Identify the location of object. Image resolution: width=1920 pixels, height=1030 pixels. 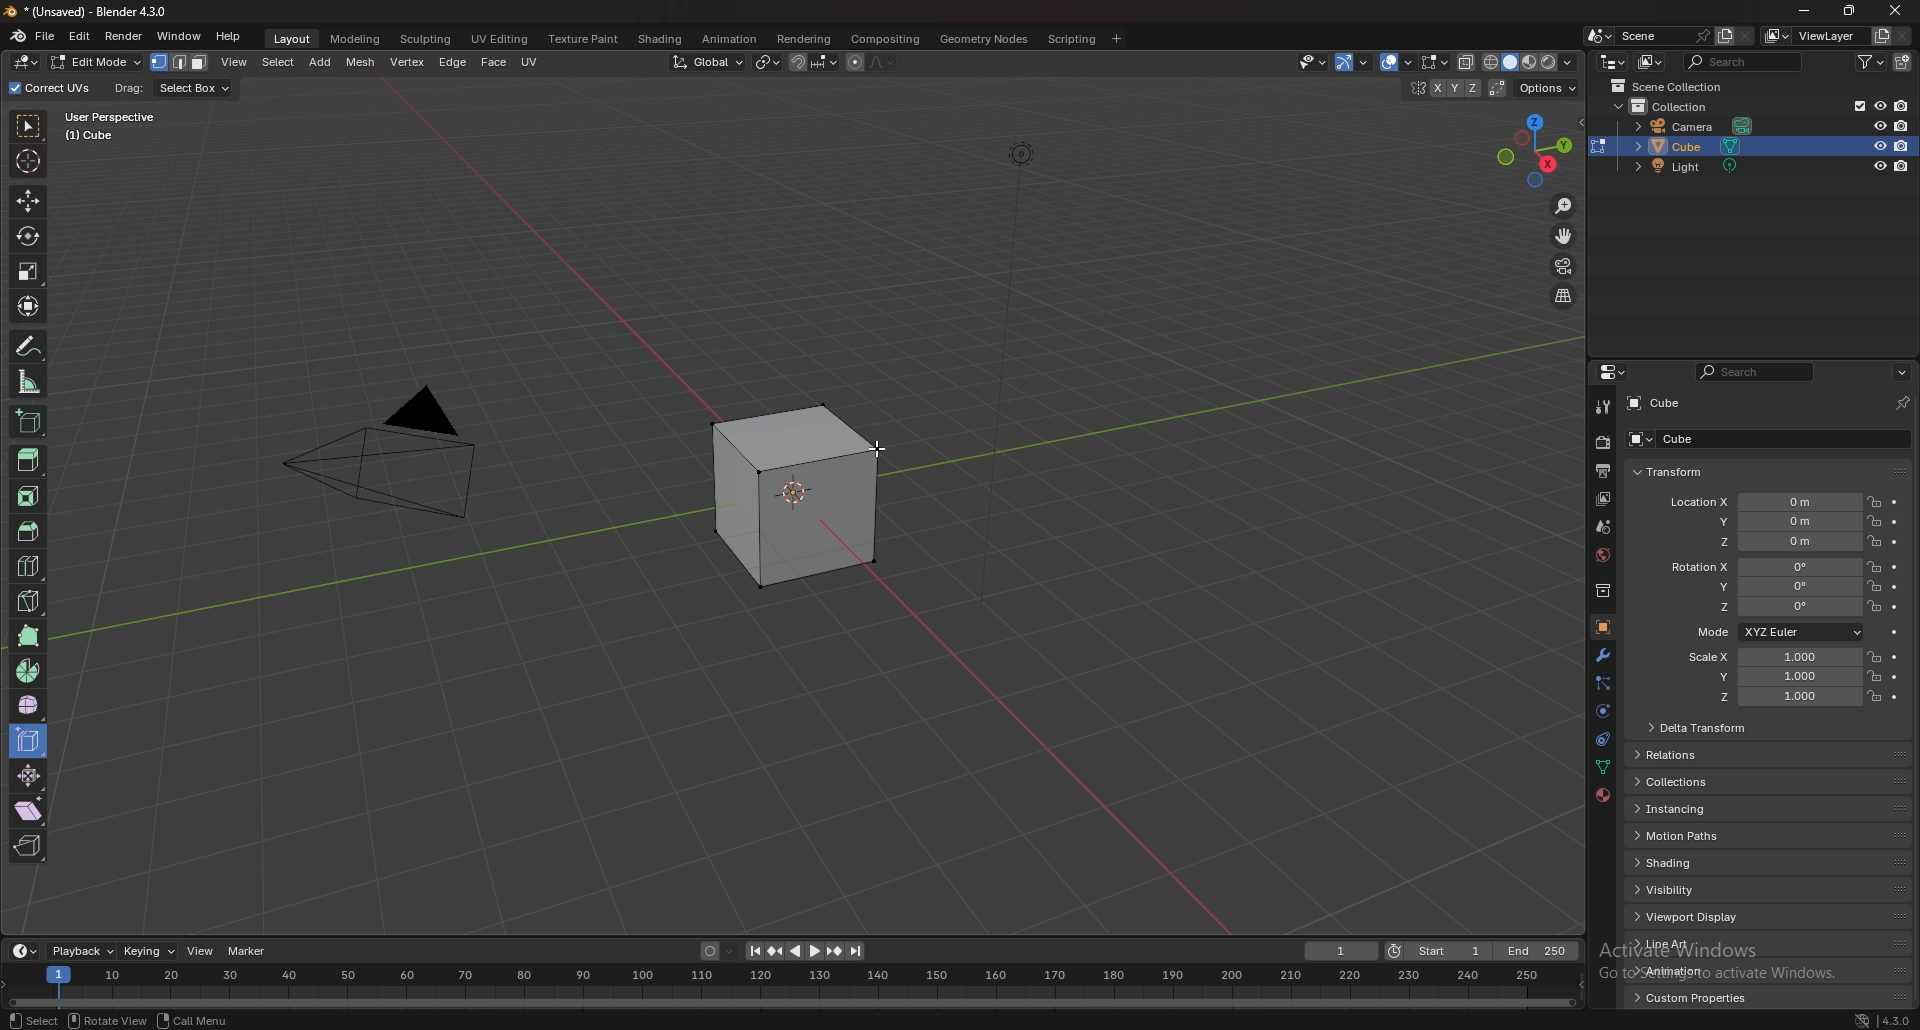
(1603, 627).